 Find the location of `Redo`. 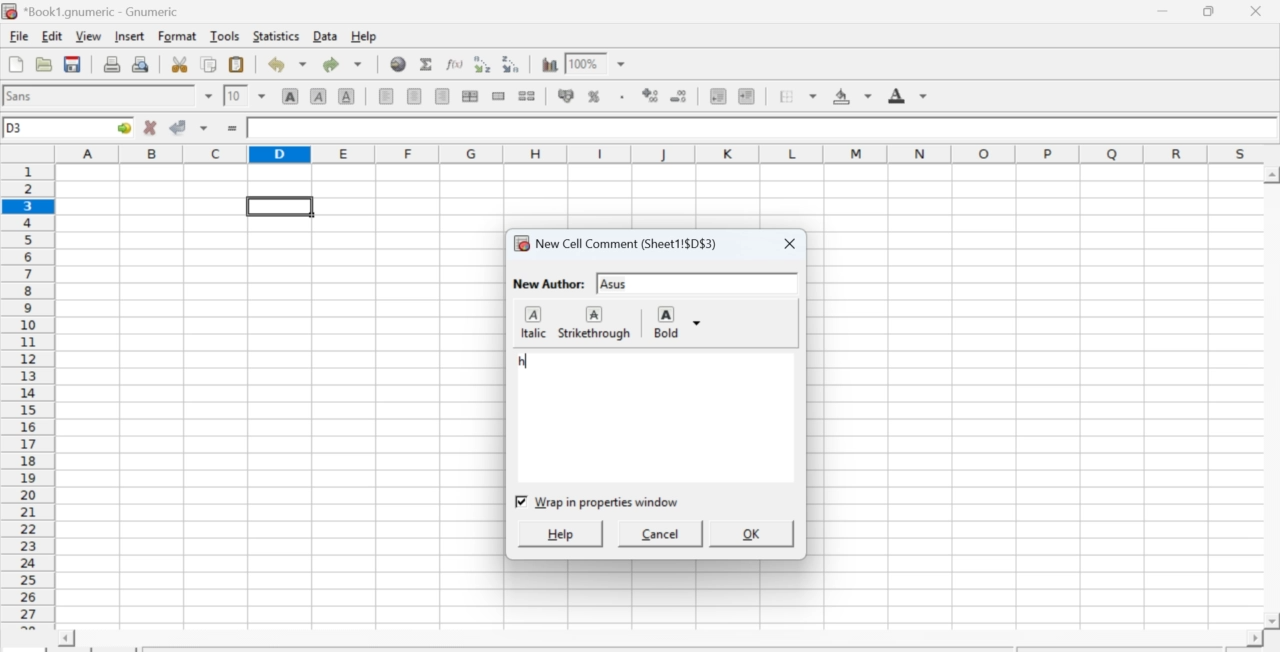

Redo is located at coordinates (346, 64).